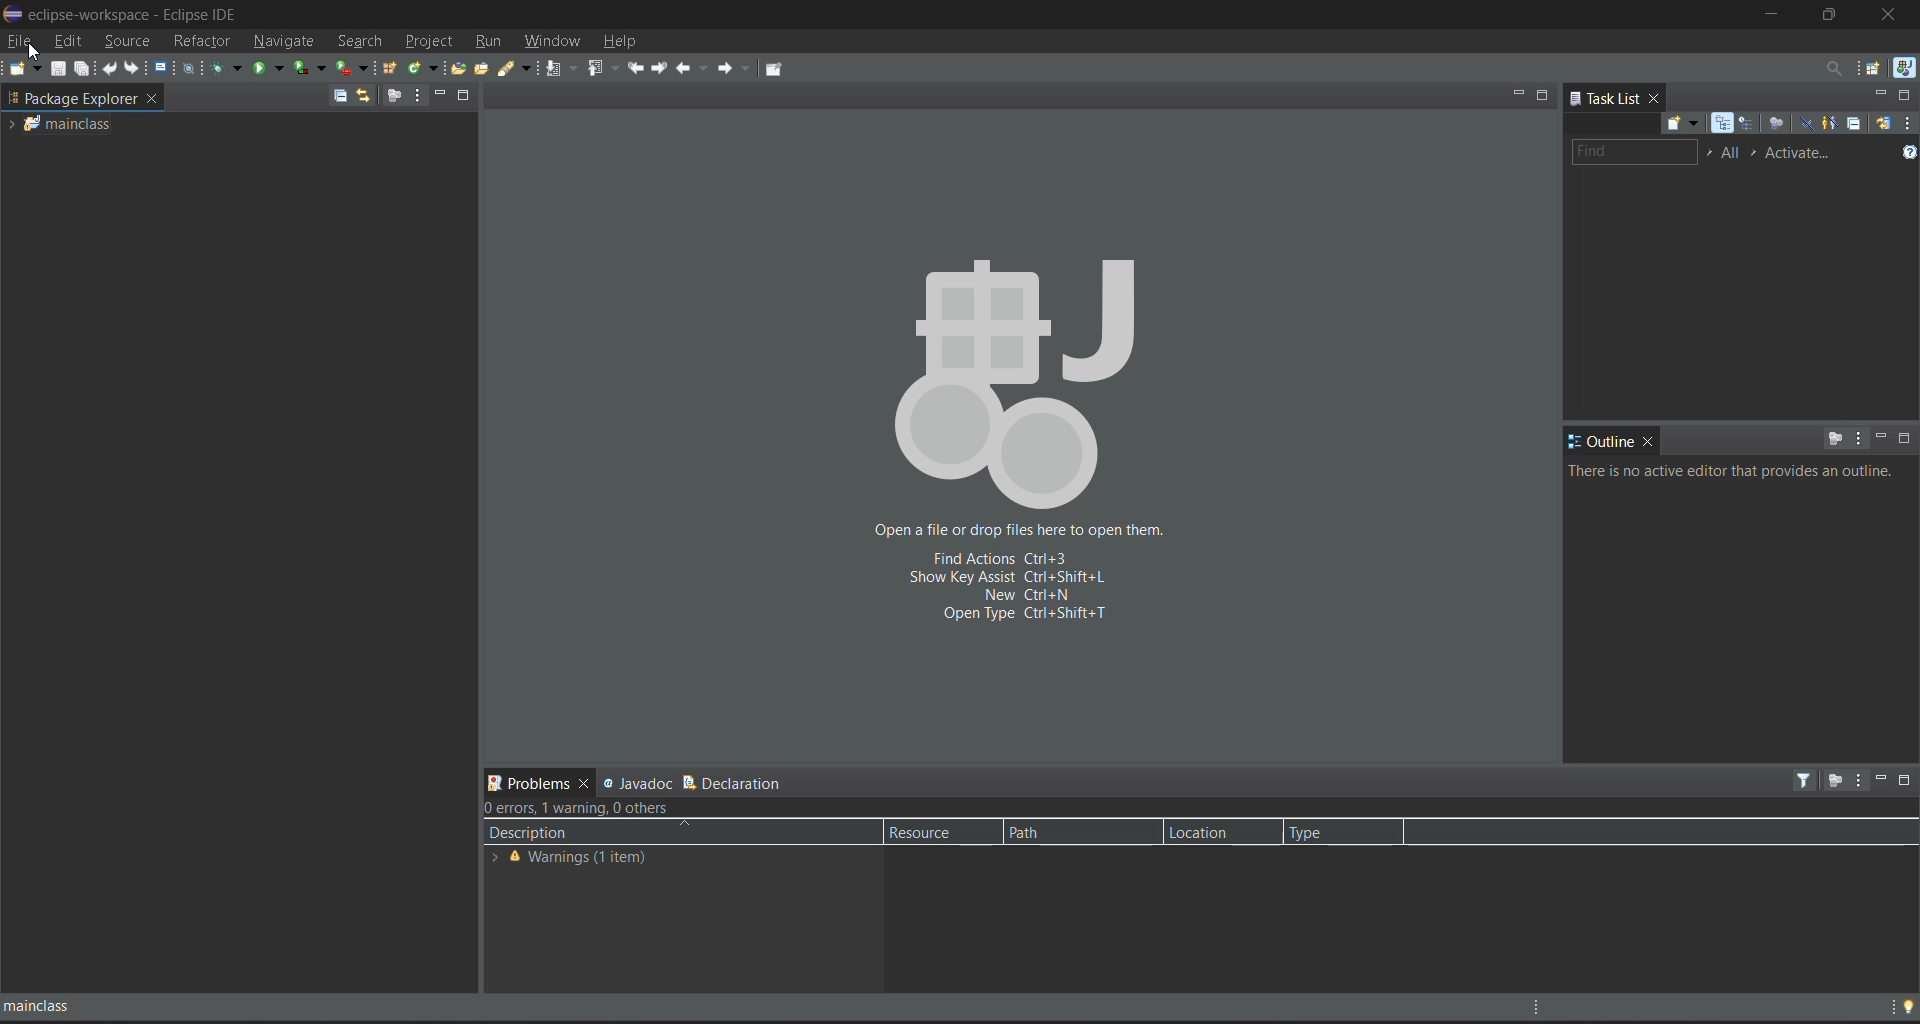 The image size is (1920, 1024). I want to click on navigate, so click(282, 41).